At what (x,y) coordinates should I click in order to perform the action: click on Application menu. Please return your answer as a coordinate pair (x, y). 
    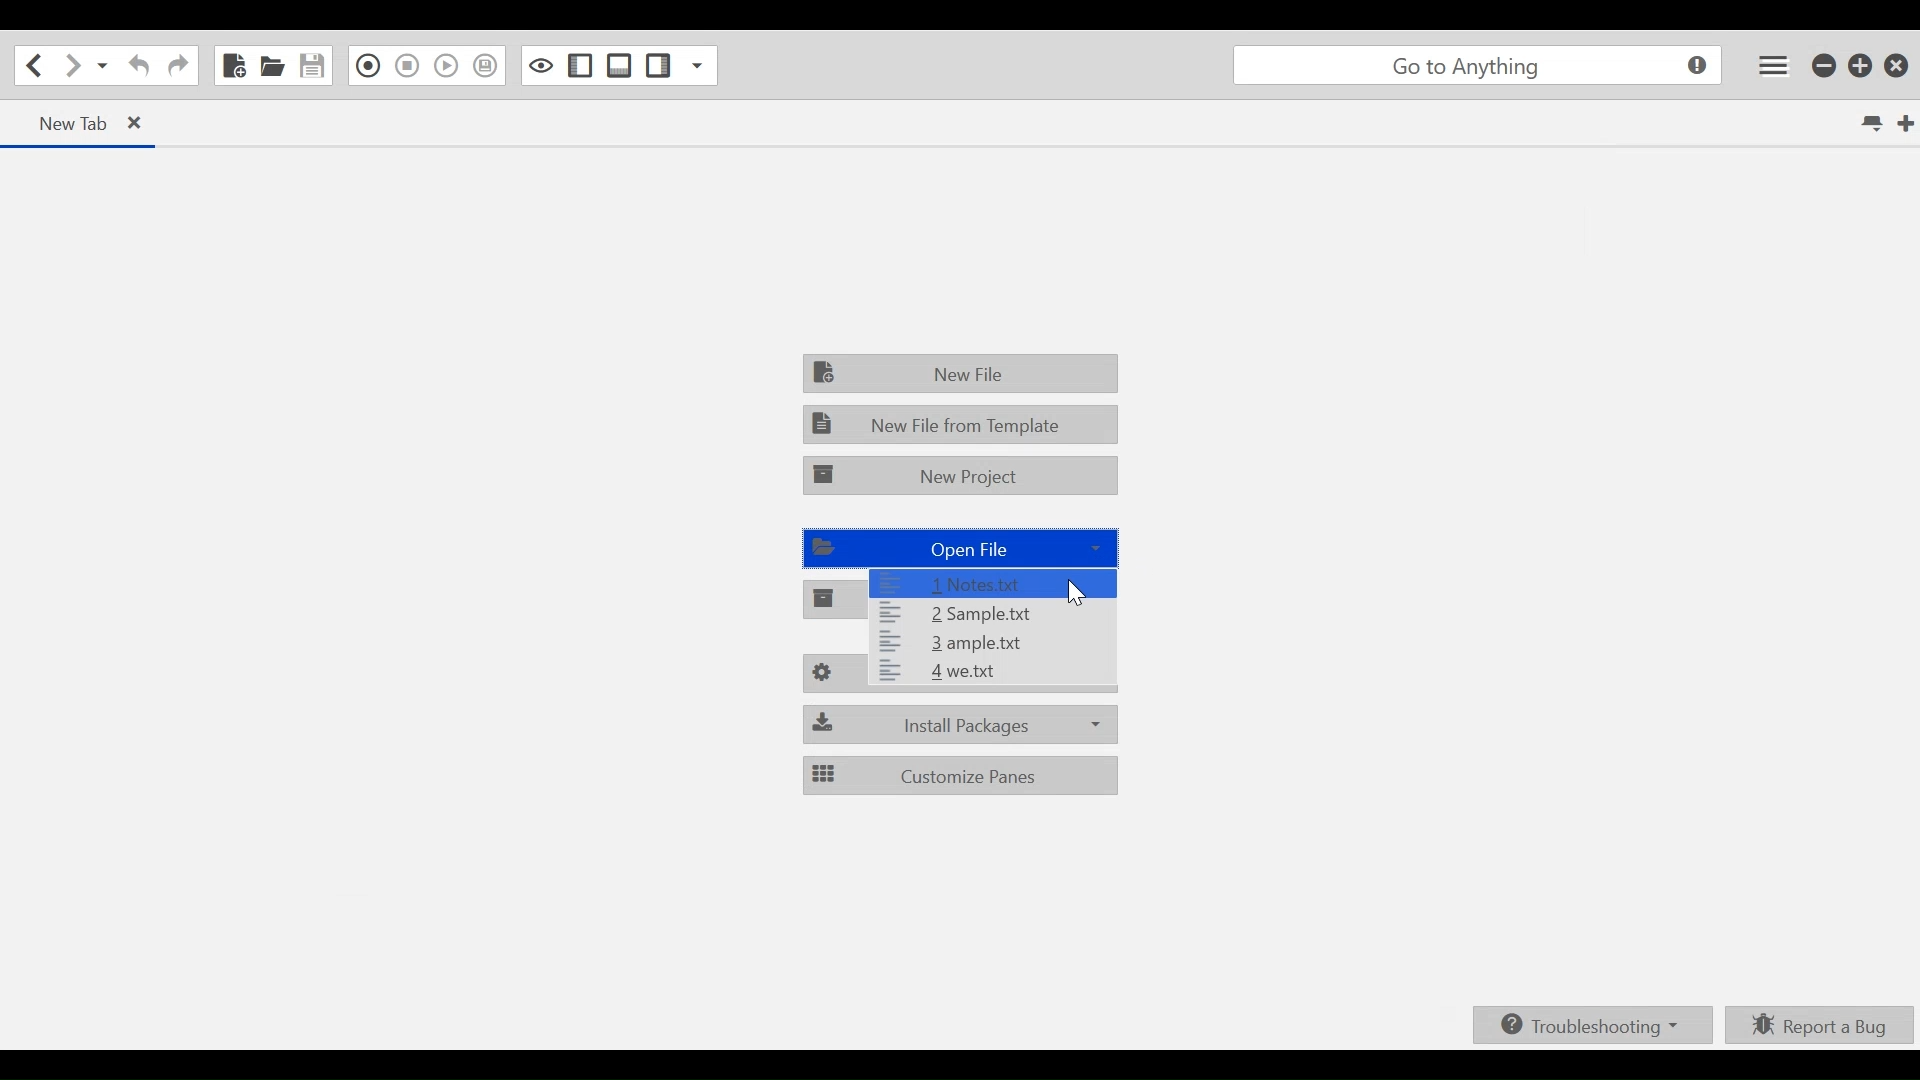
    Looking at the image, I should click on (1775, 65).